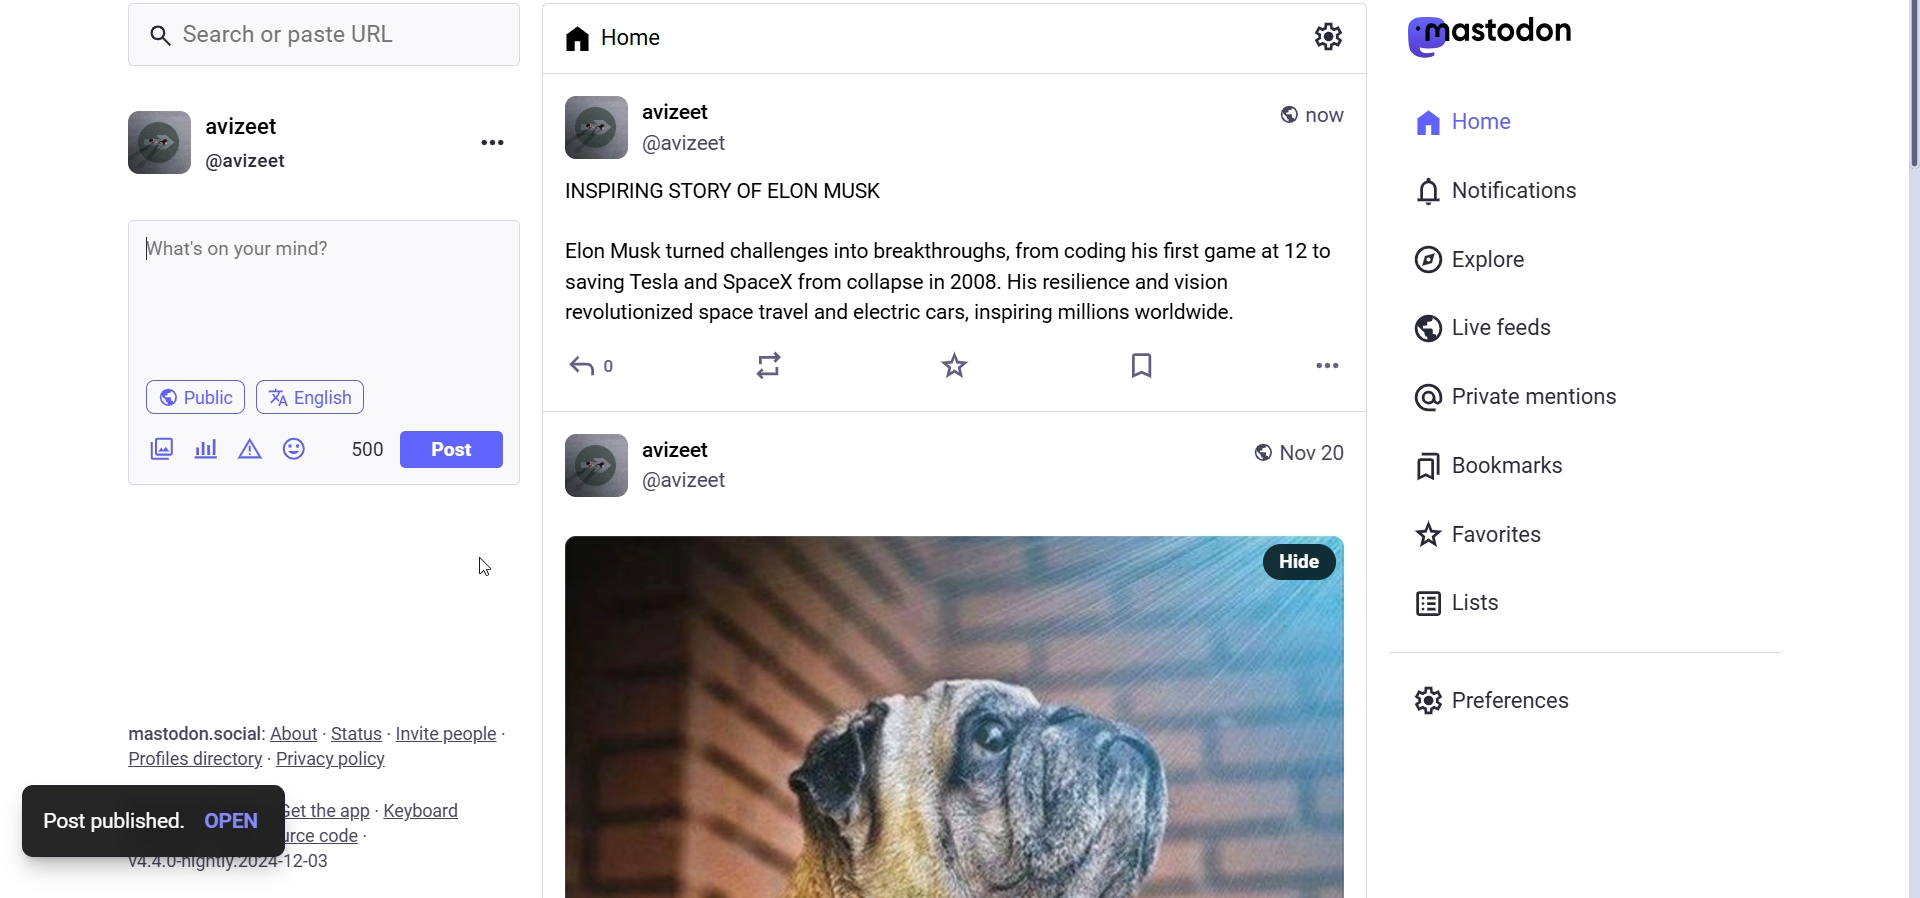  Describe the element at coordinates (1329, 36) in the screenshot. I see `show settings` at that location.